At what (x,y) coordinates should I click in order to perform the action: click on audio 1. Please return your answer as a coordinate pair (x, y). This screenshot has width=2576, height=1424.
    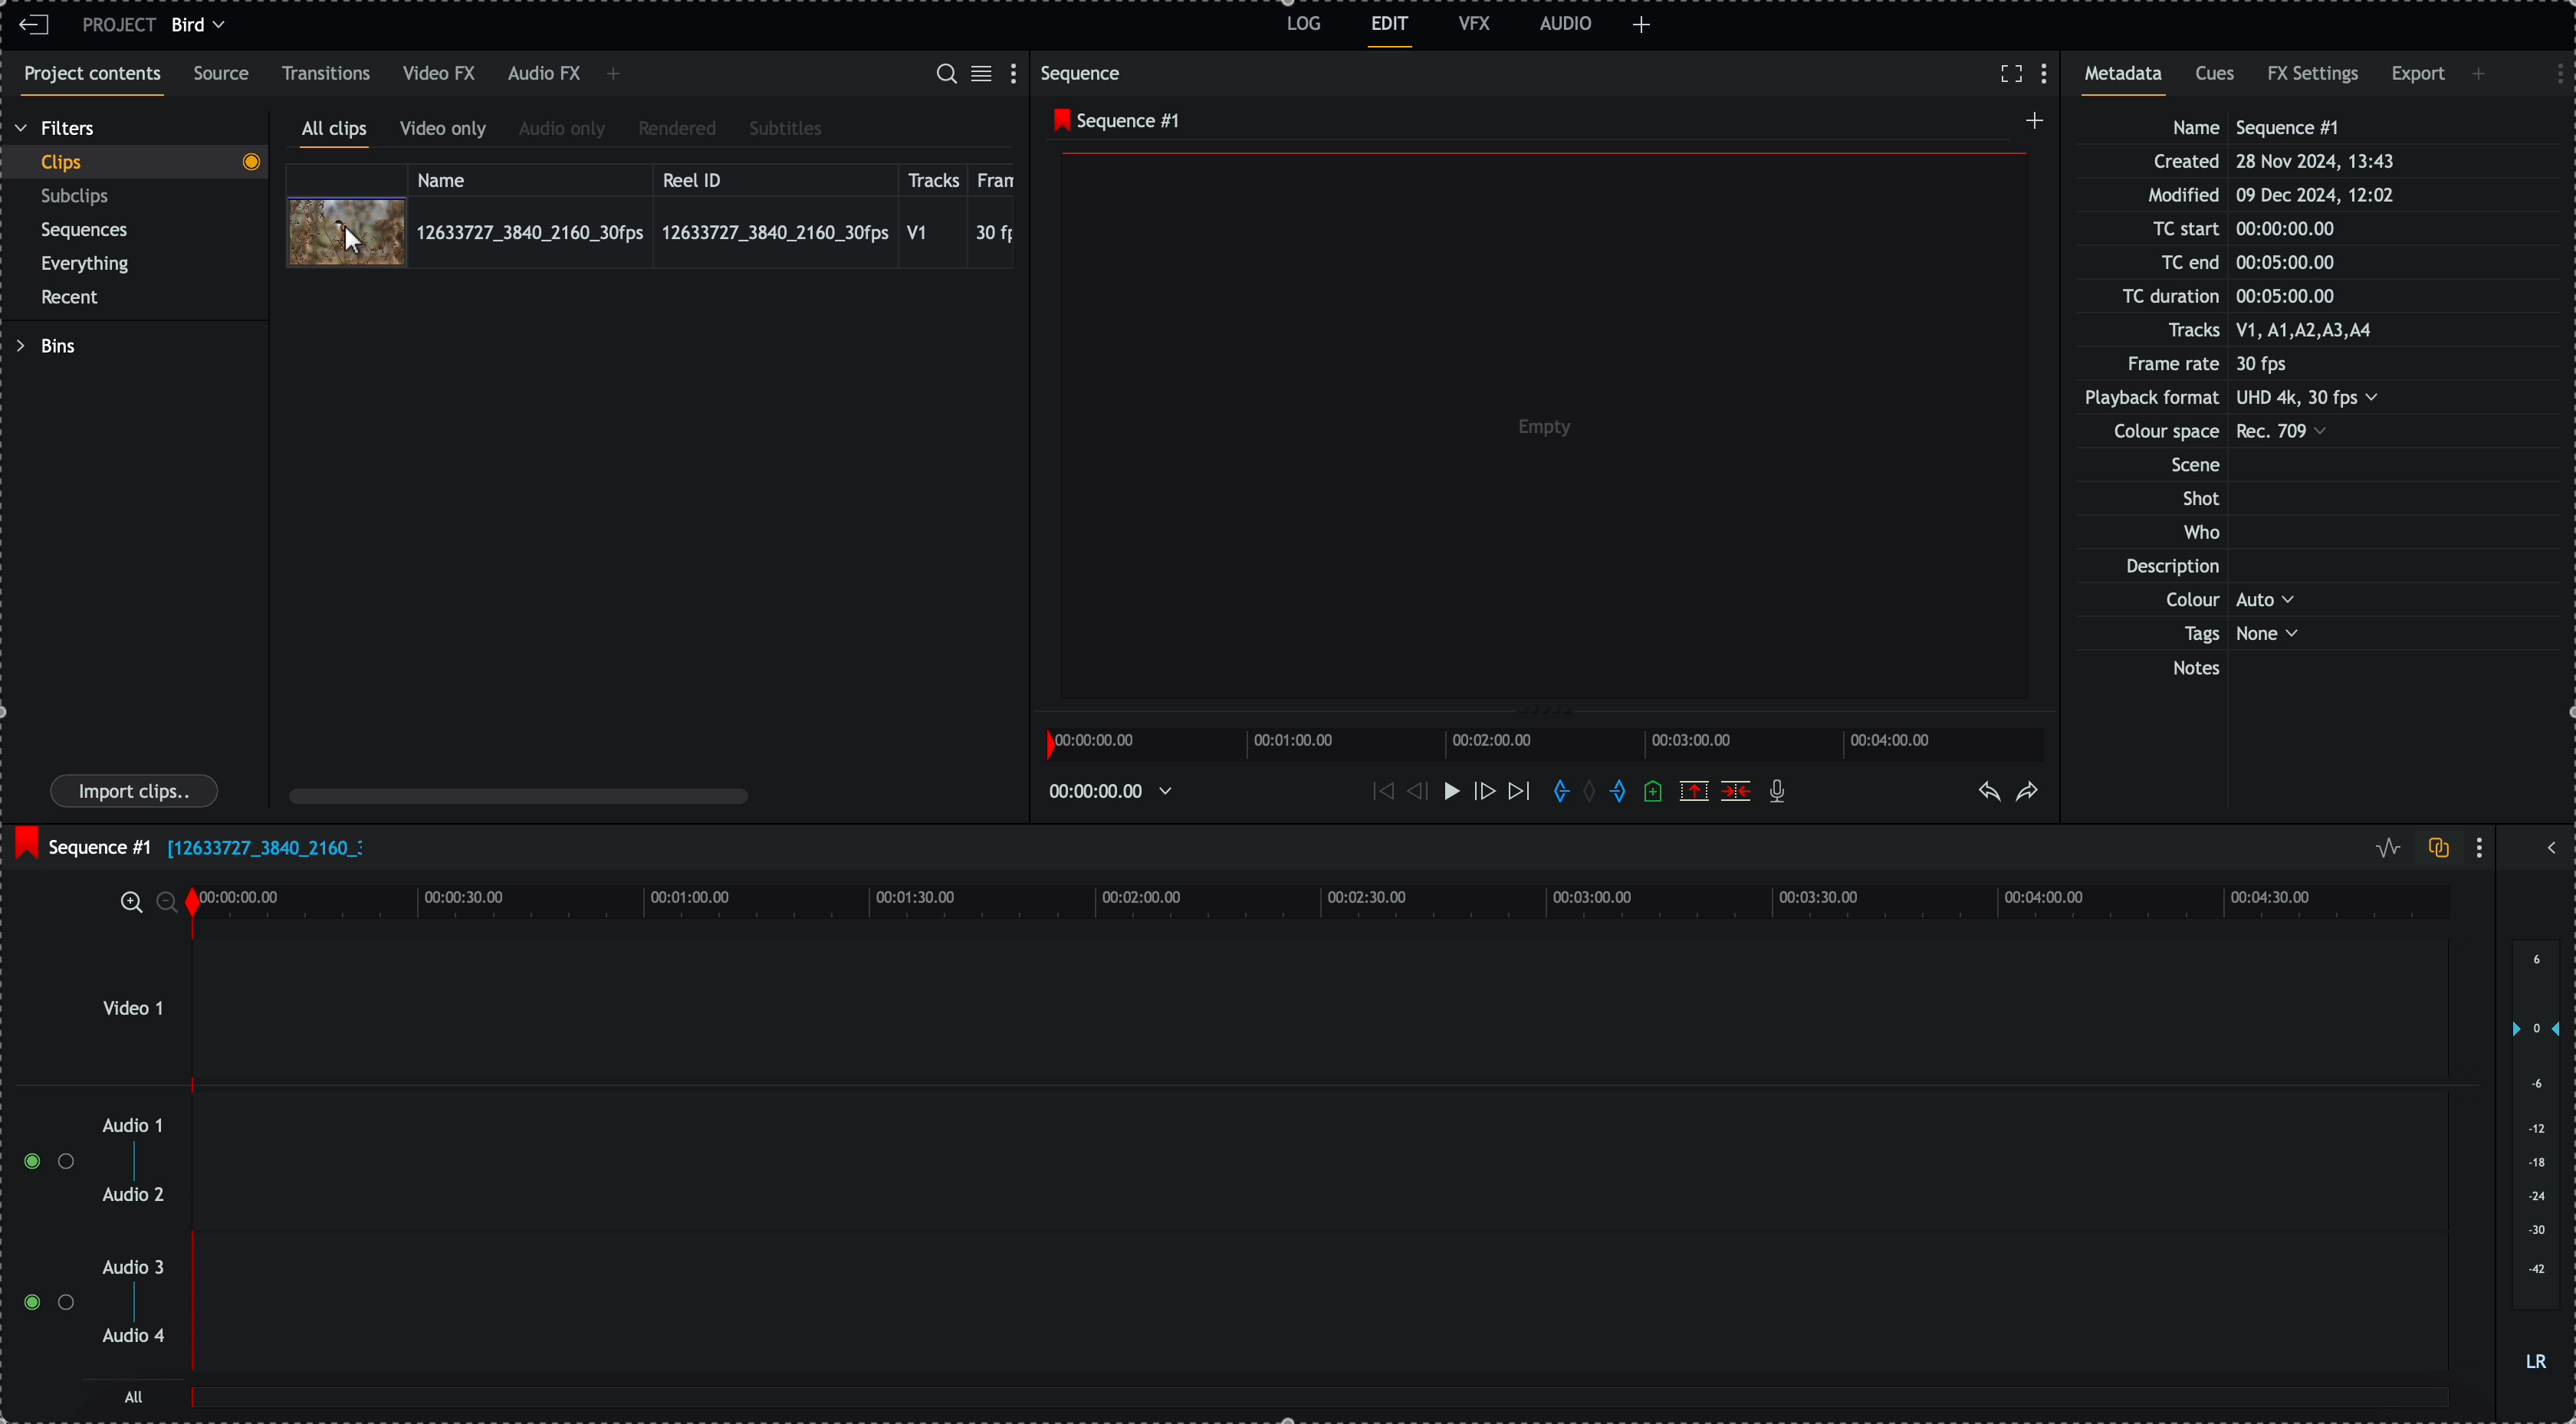
    Looking at the image, I should click on (125, 1127).